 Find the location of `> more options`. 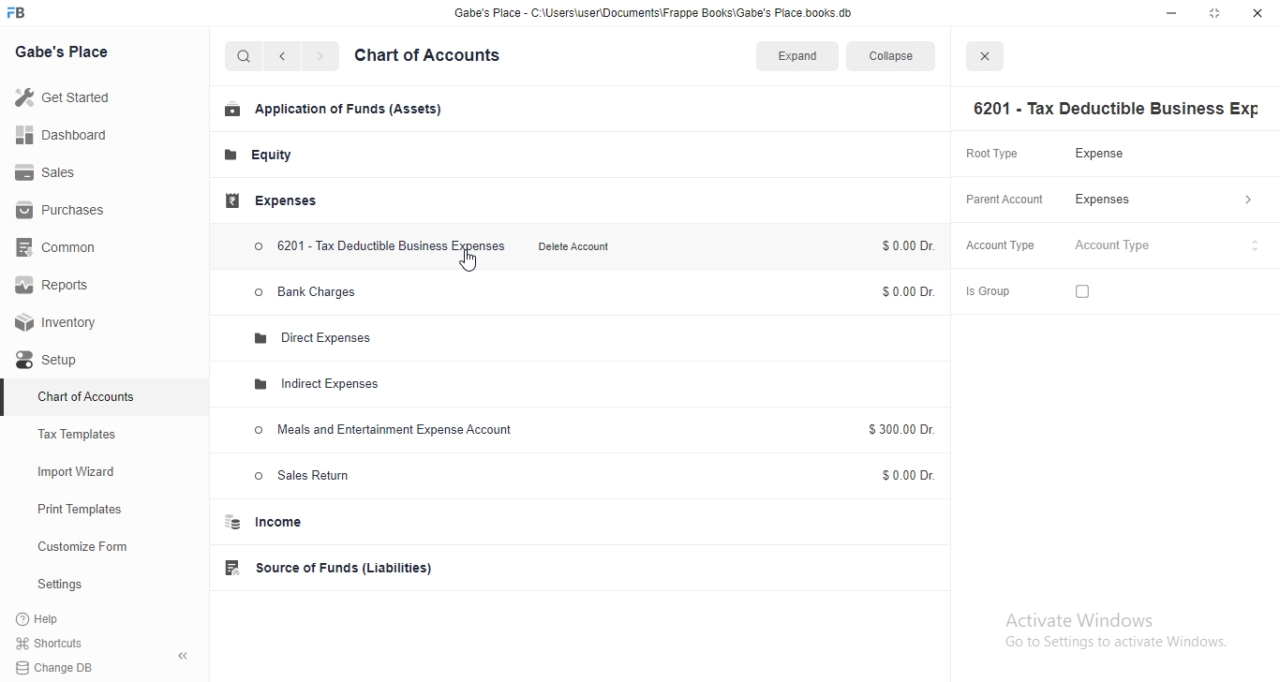

> more options is located at coordinates (1244, 197).